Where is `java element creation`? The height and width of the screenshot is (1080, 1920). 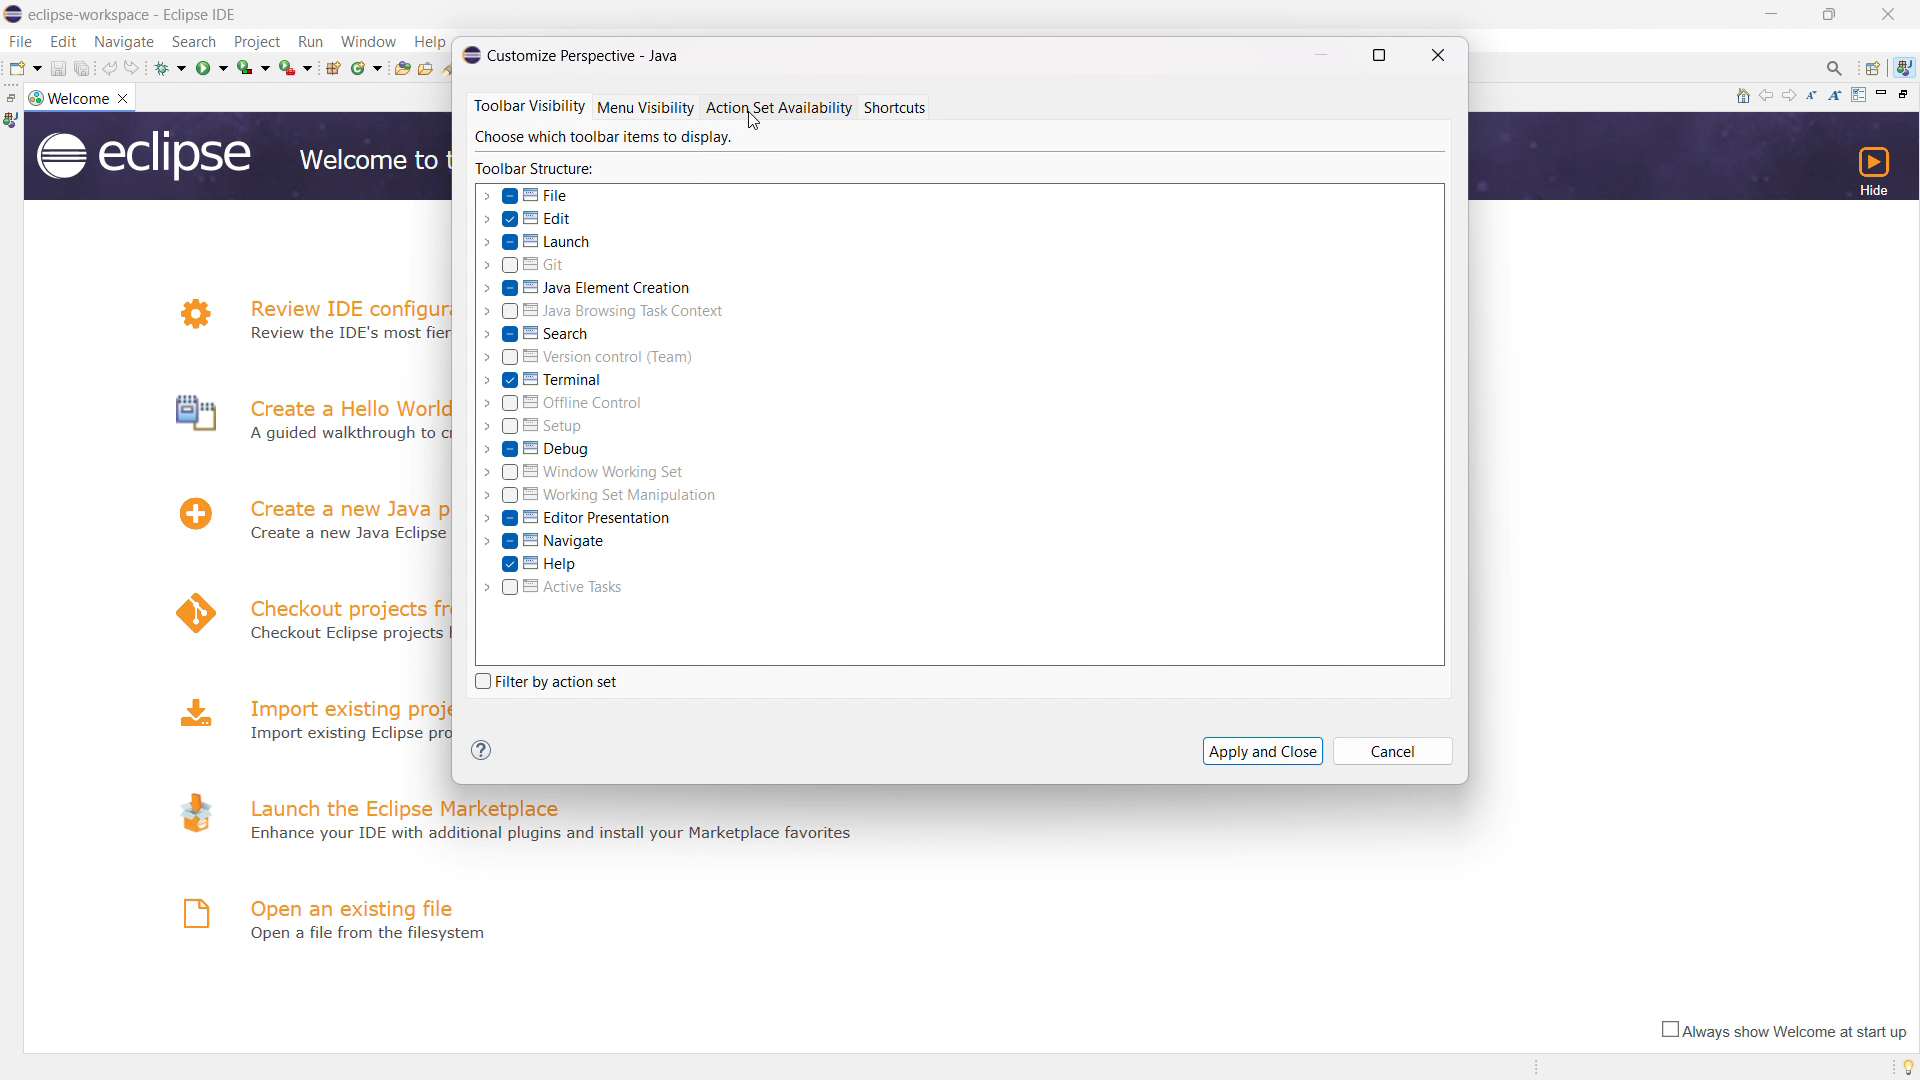
java element creation is located at coordinates (585, 287).